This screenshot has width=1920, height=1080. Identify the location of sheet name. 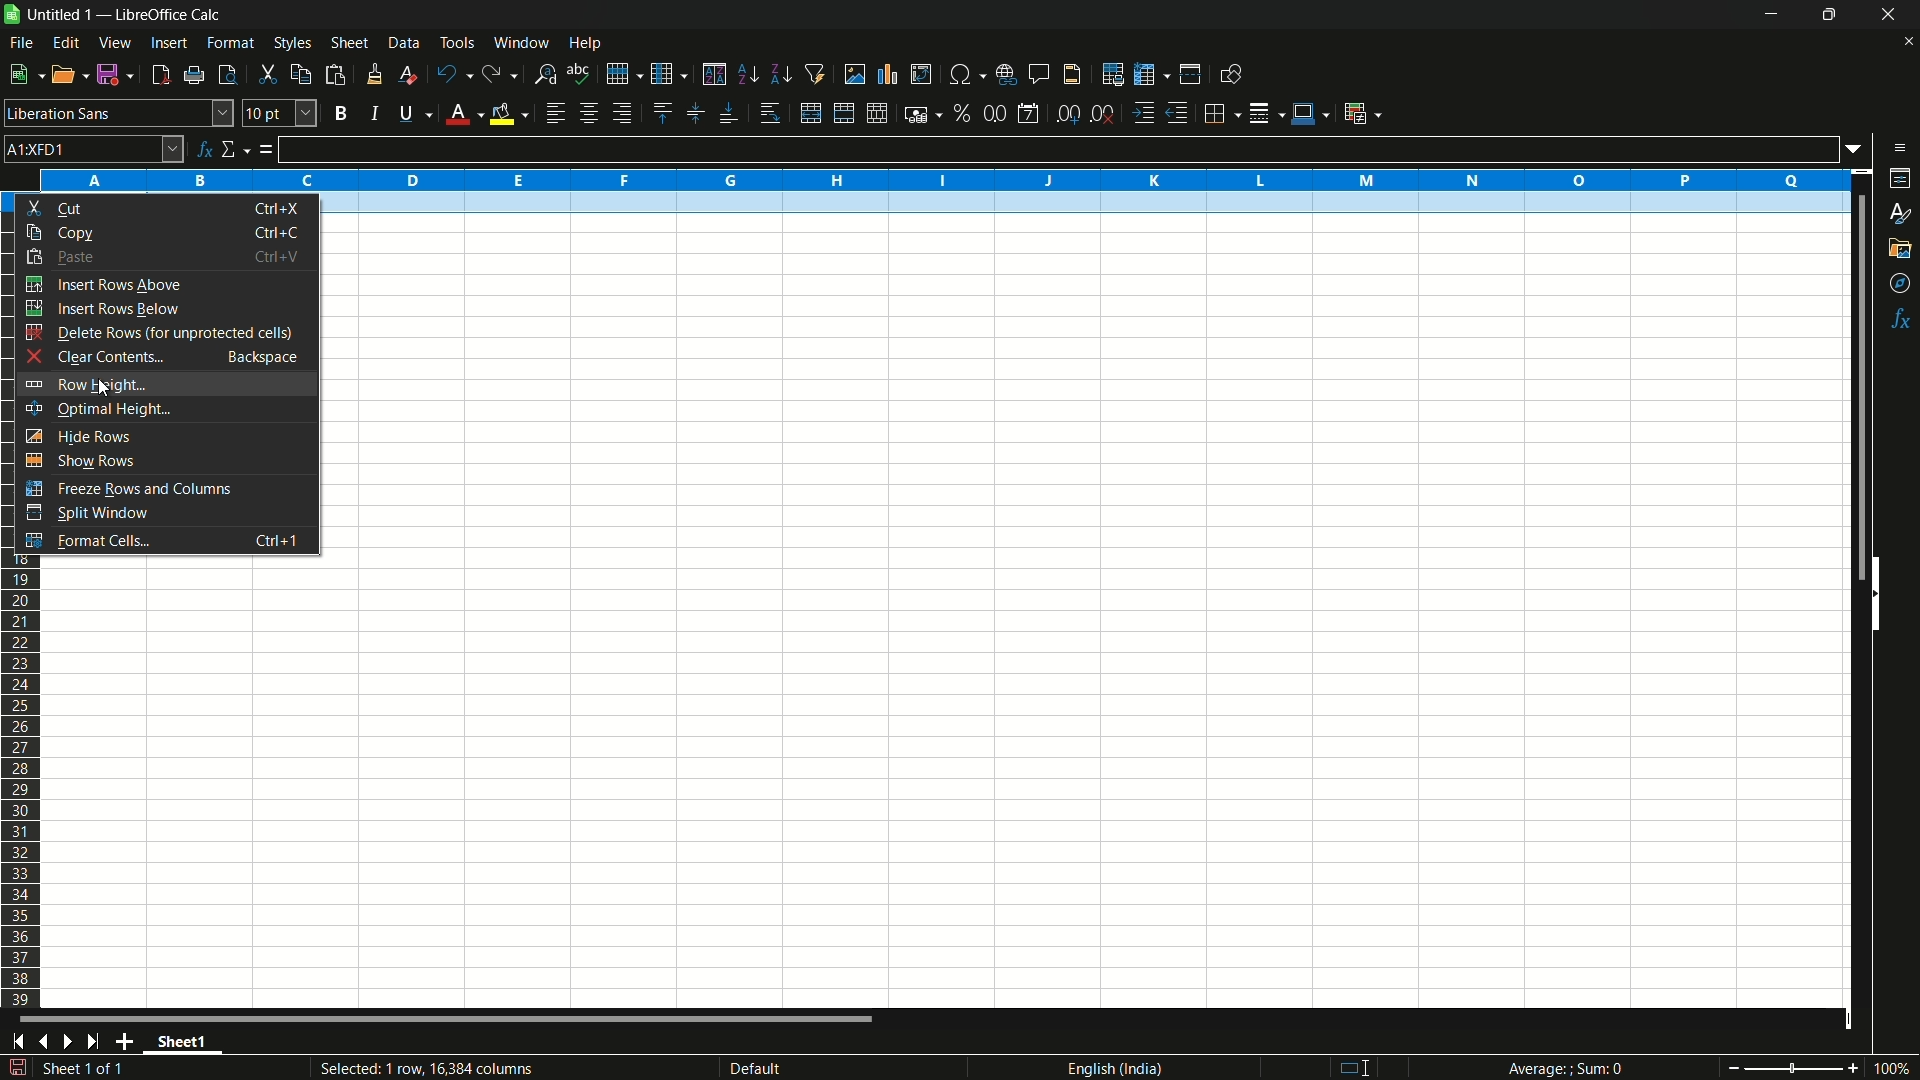
(188, 1044).